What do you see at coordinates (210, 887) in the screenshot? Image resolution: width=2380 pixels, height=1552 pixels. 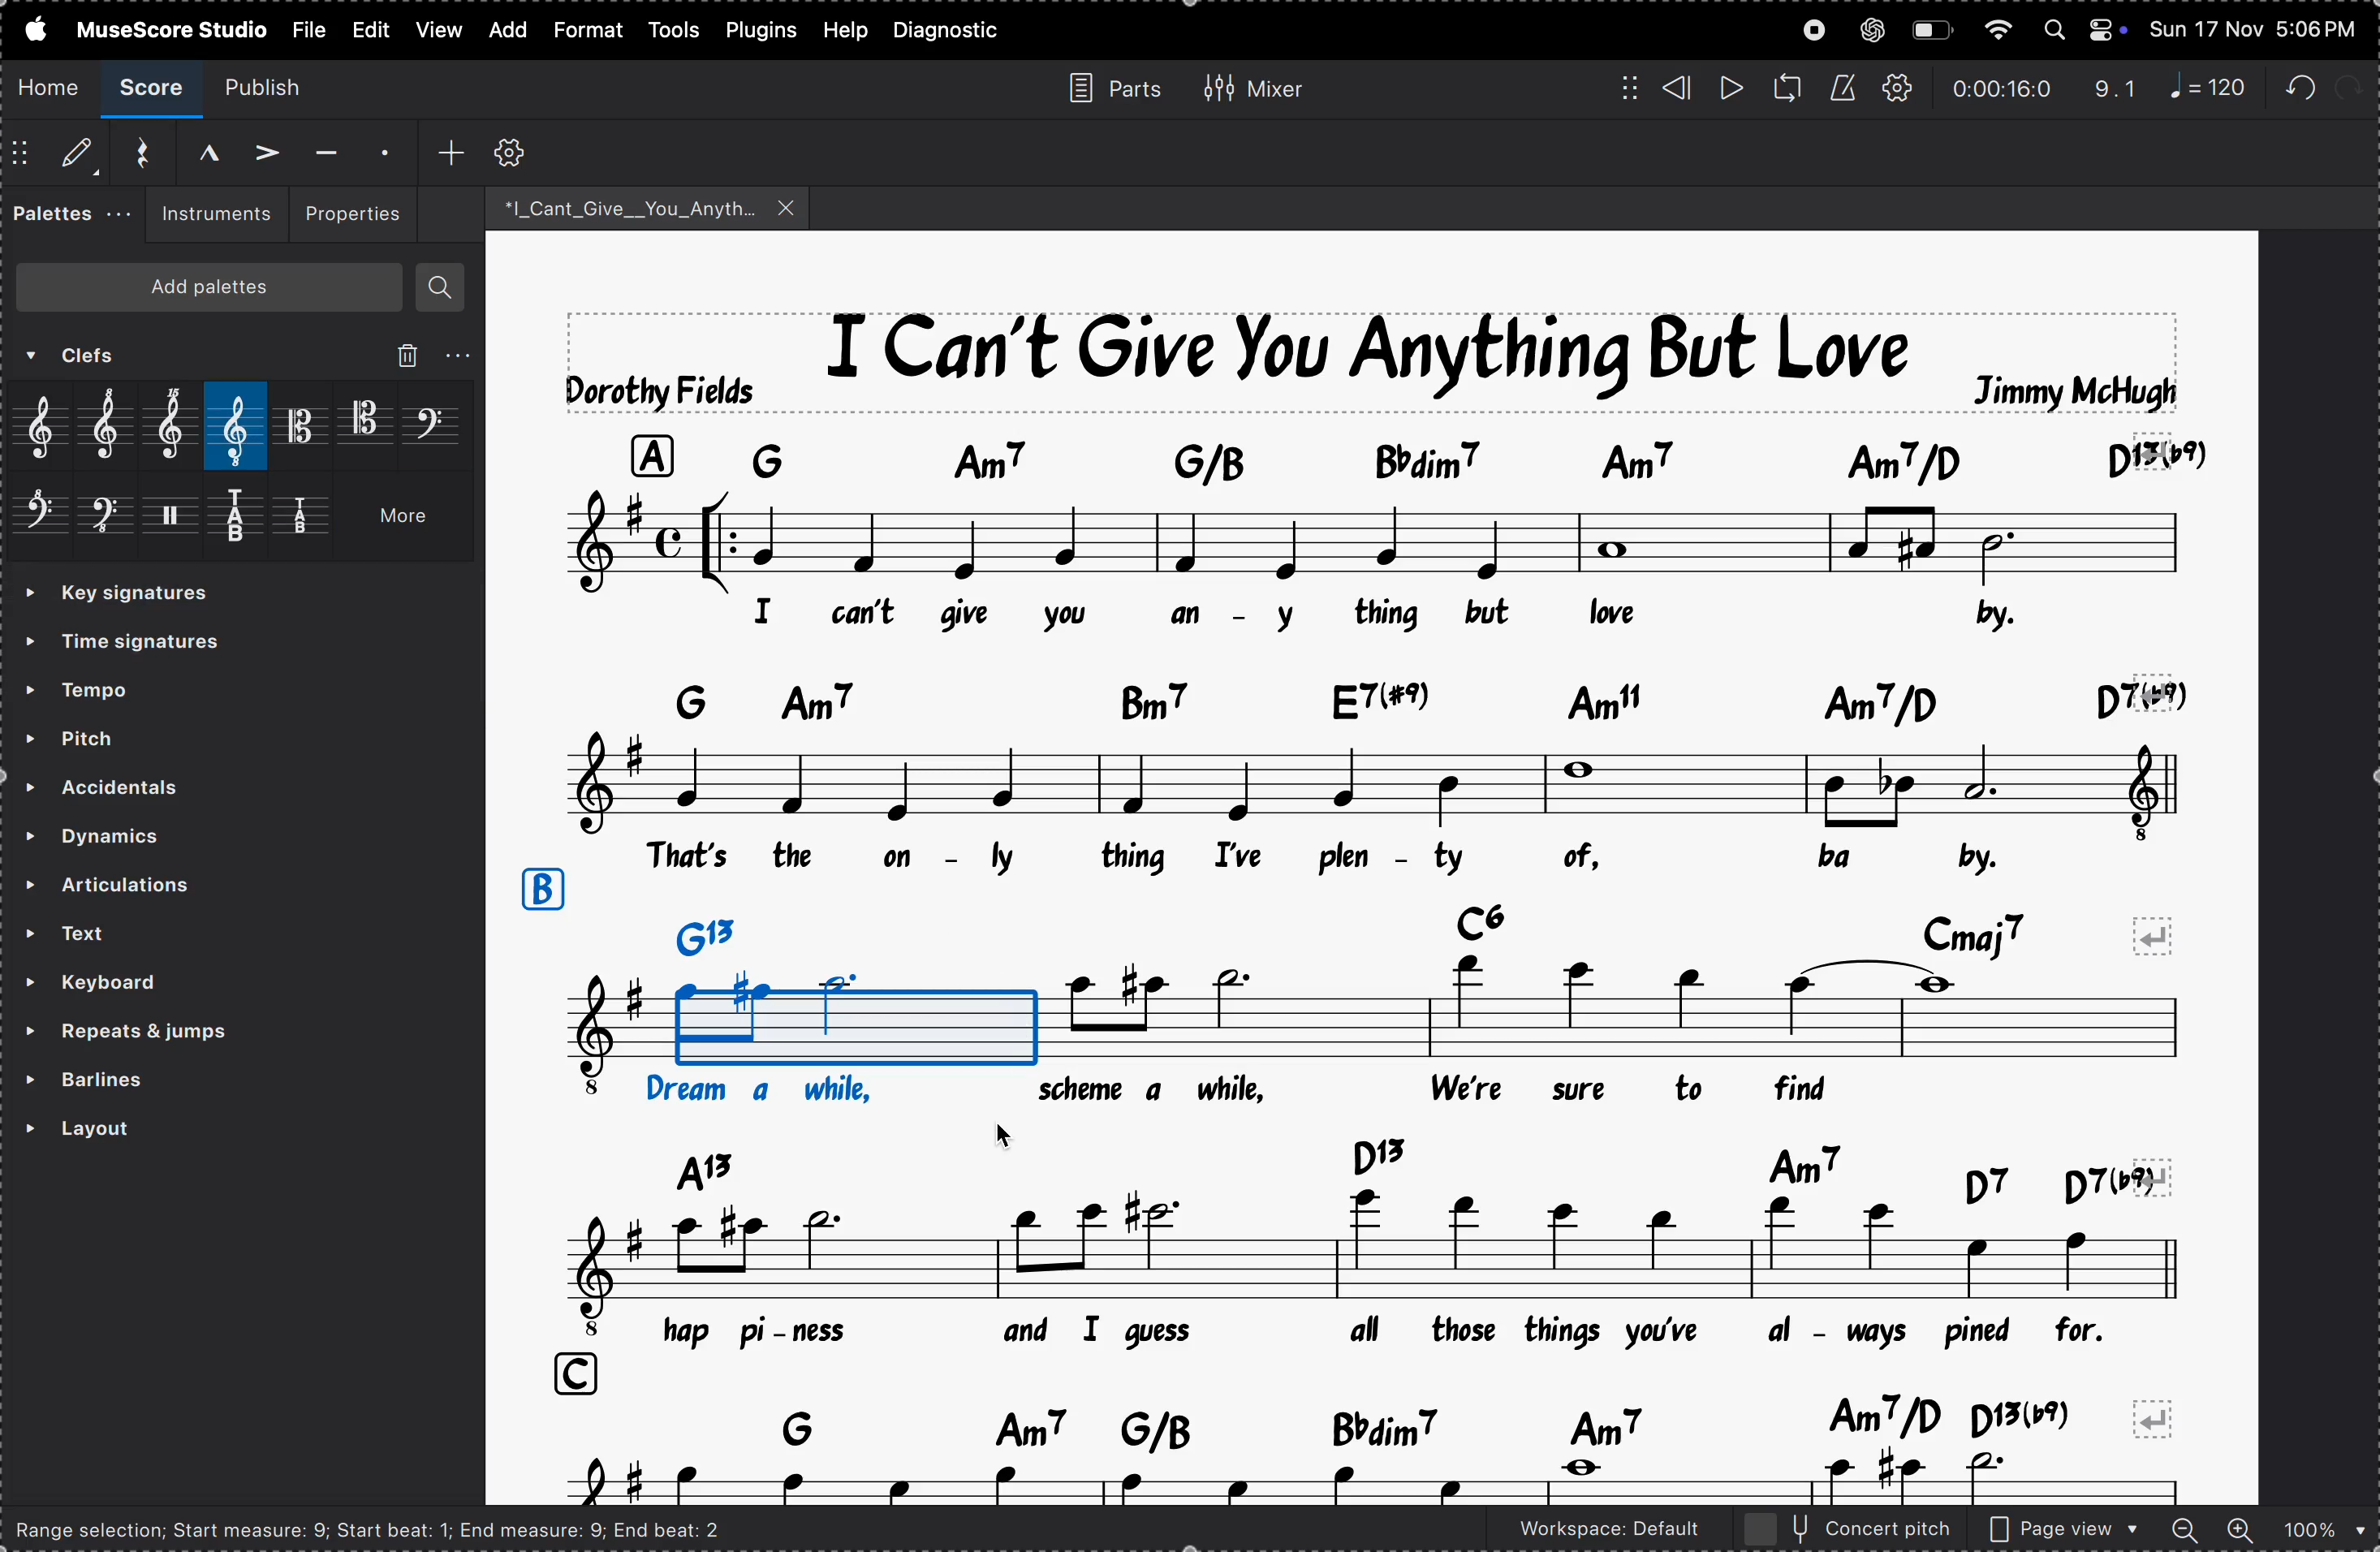 I see `articulations` at bounding box center [210, 887].